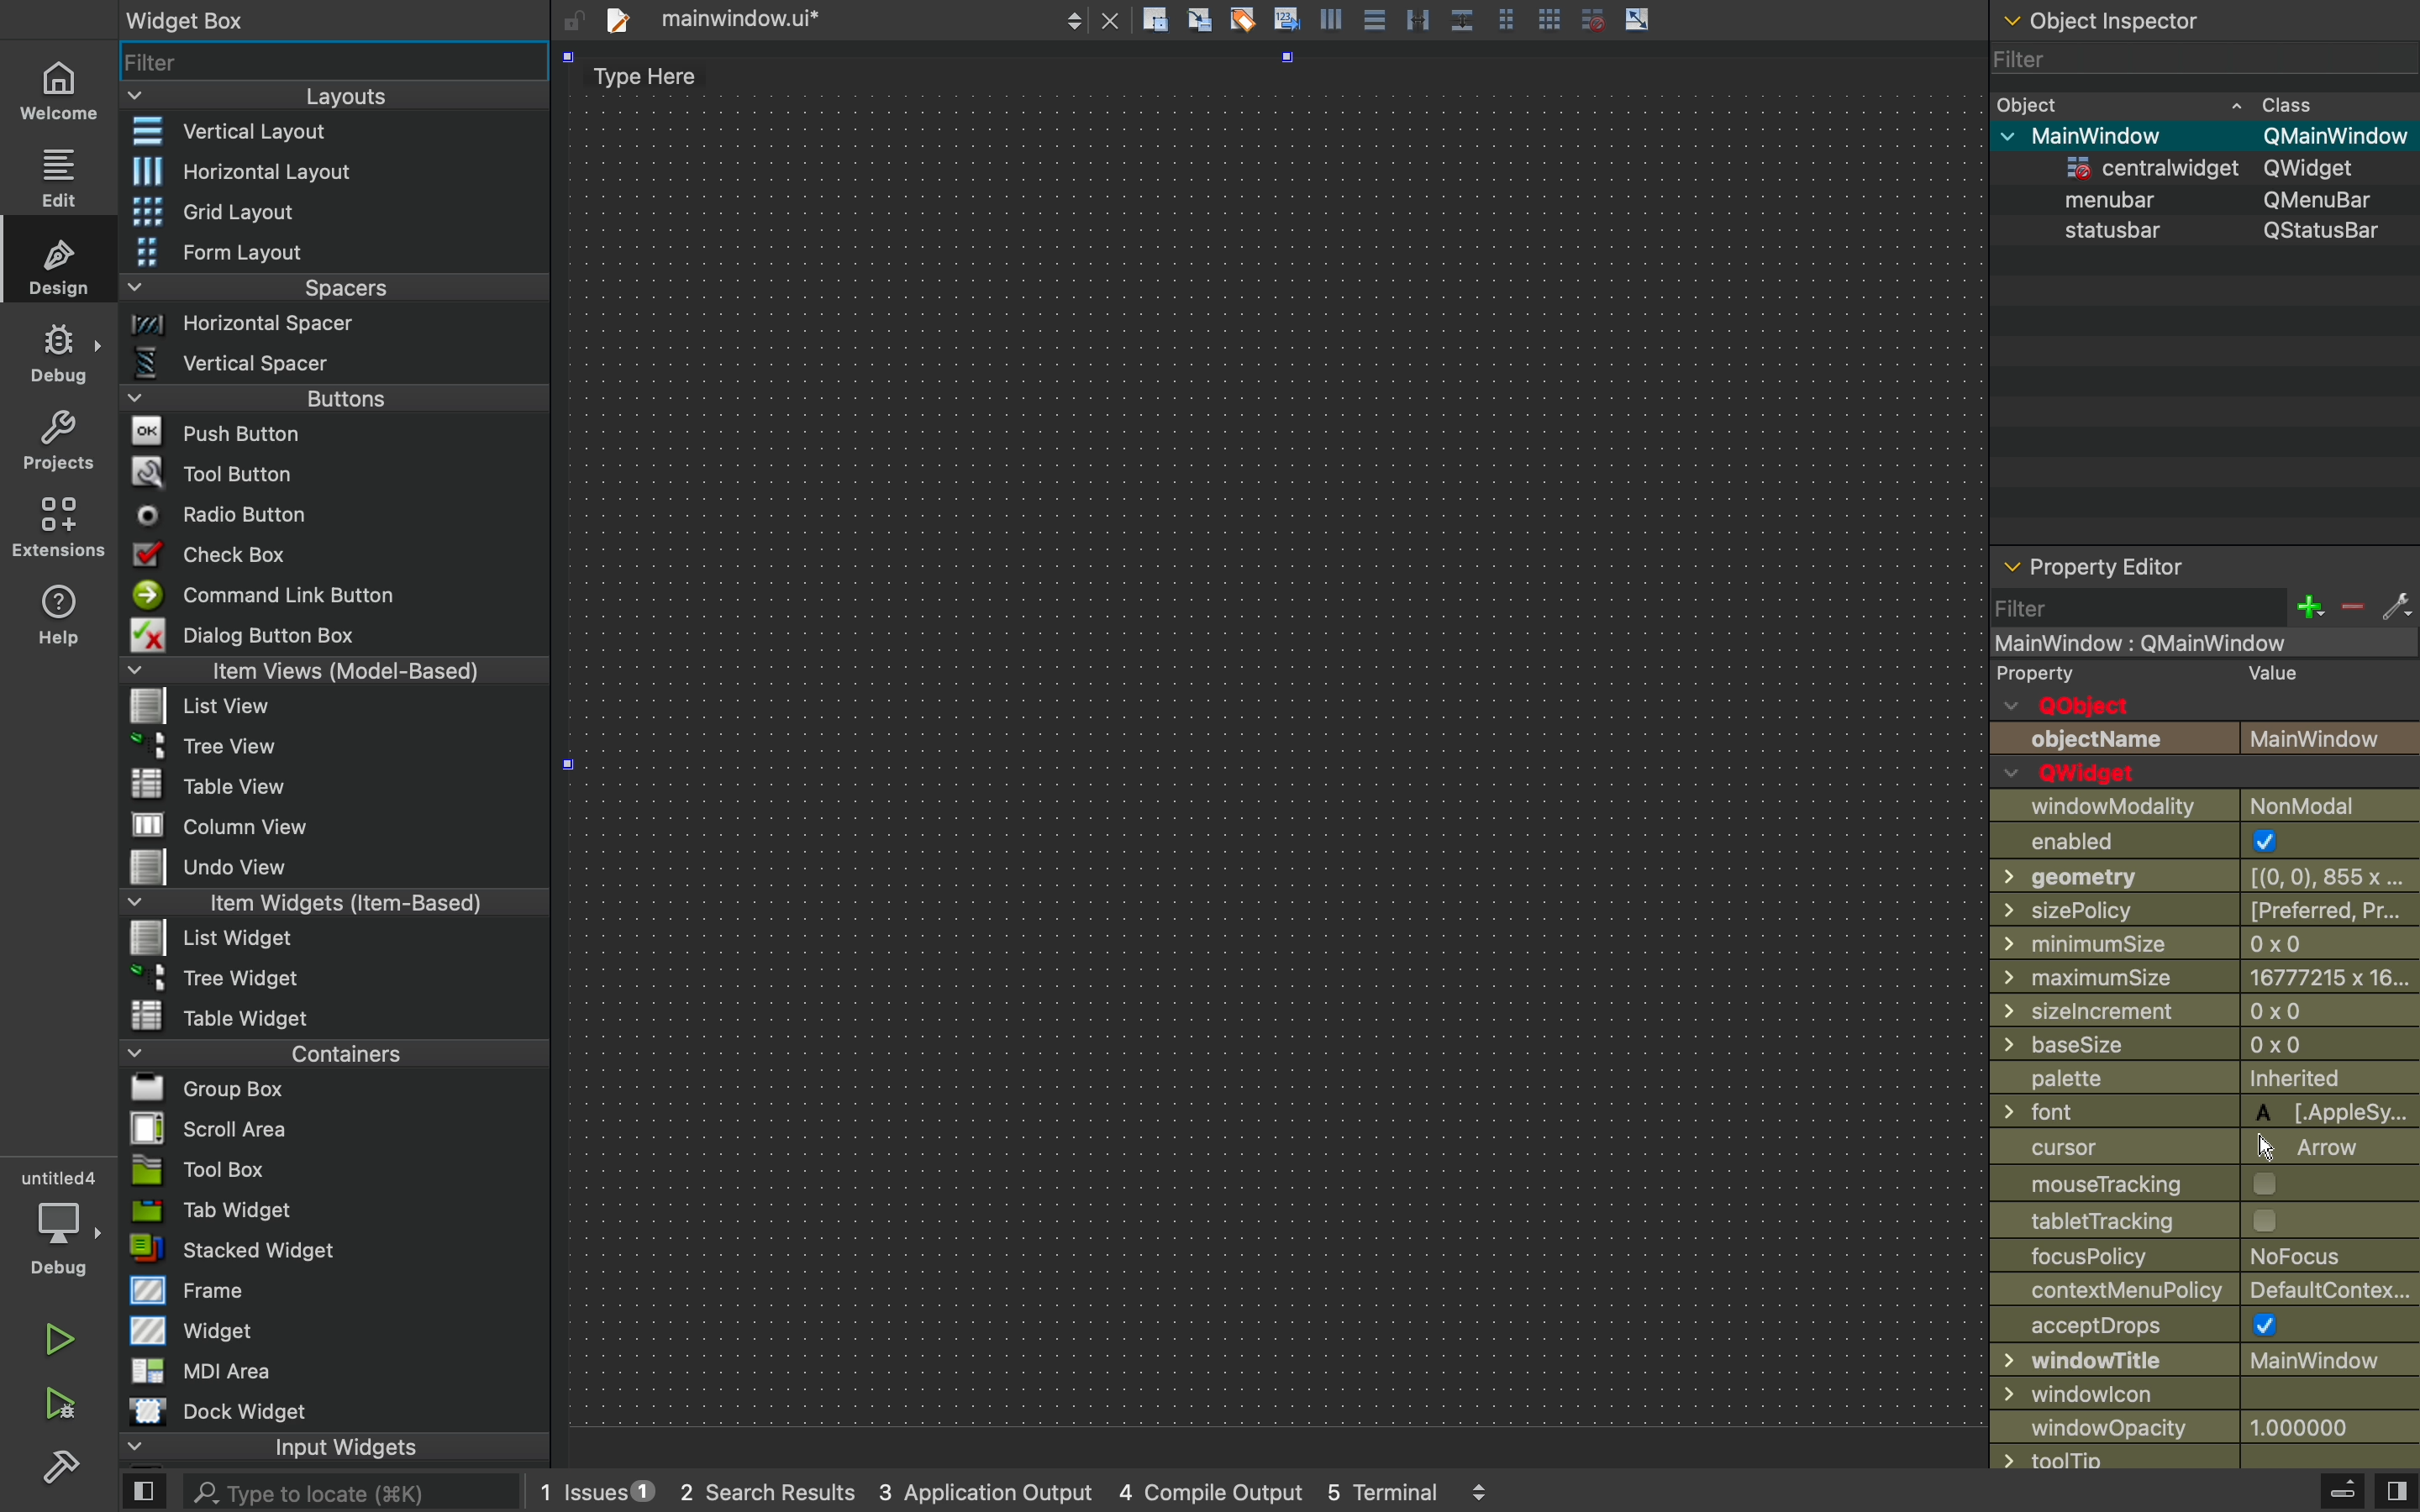 The height and width of the screenshot is (1512, 2420). What do you see at coordinates (58, 172) in the screenshot?
I see `edit` at bounding box center [58, 172].